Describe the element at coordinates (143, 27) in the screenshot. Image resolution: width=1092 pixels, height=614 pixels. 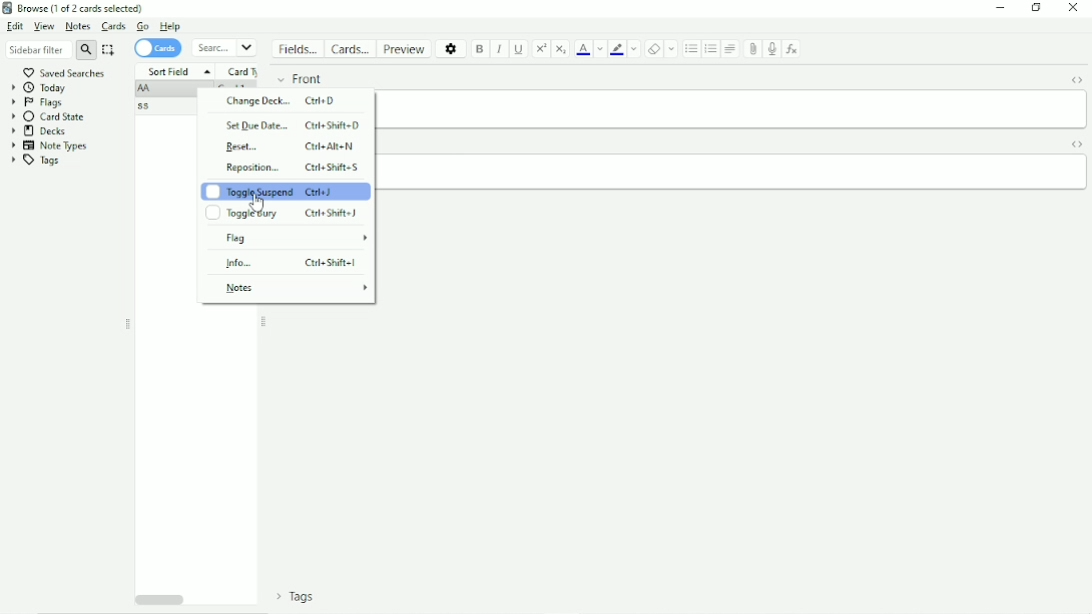
I see `Go` at that location.